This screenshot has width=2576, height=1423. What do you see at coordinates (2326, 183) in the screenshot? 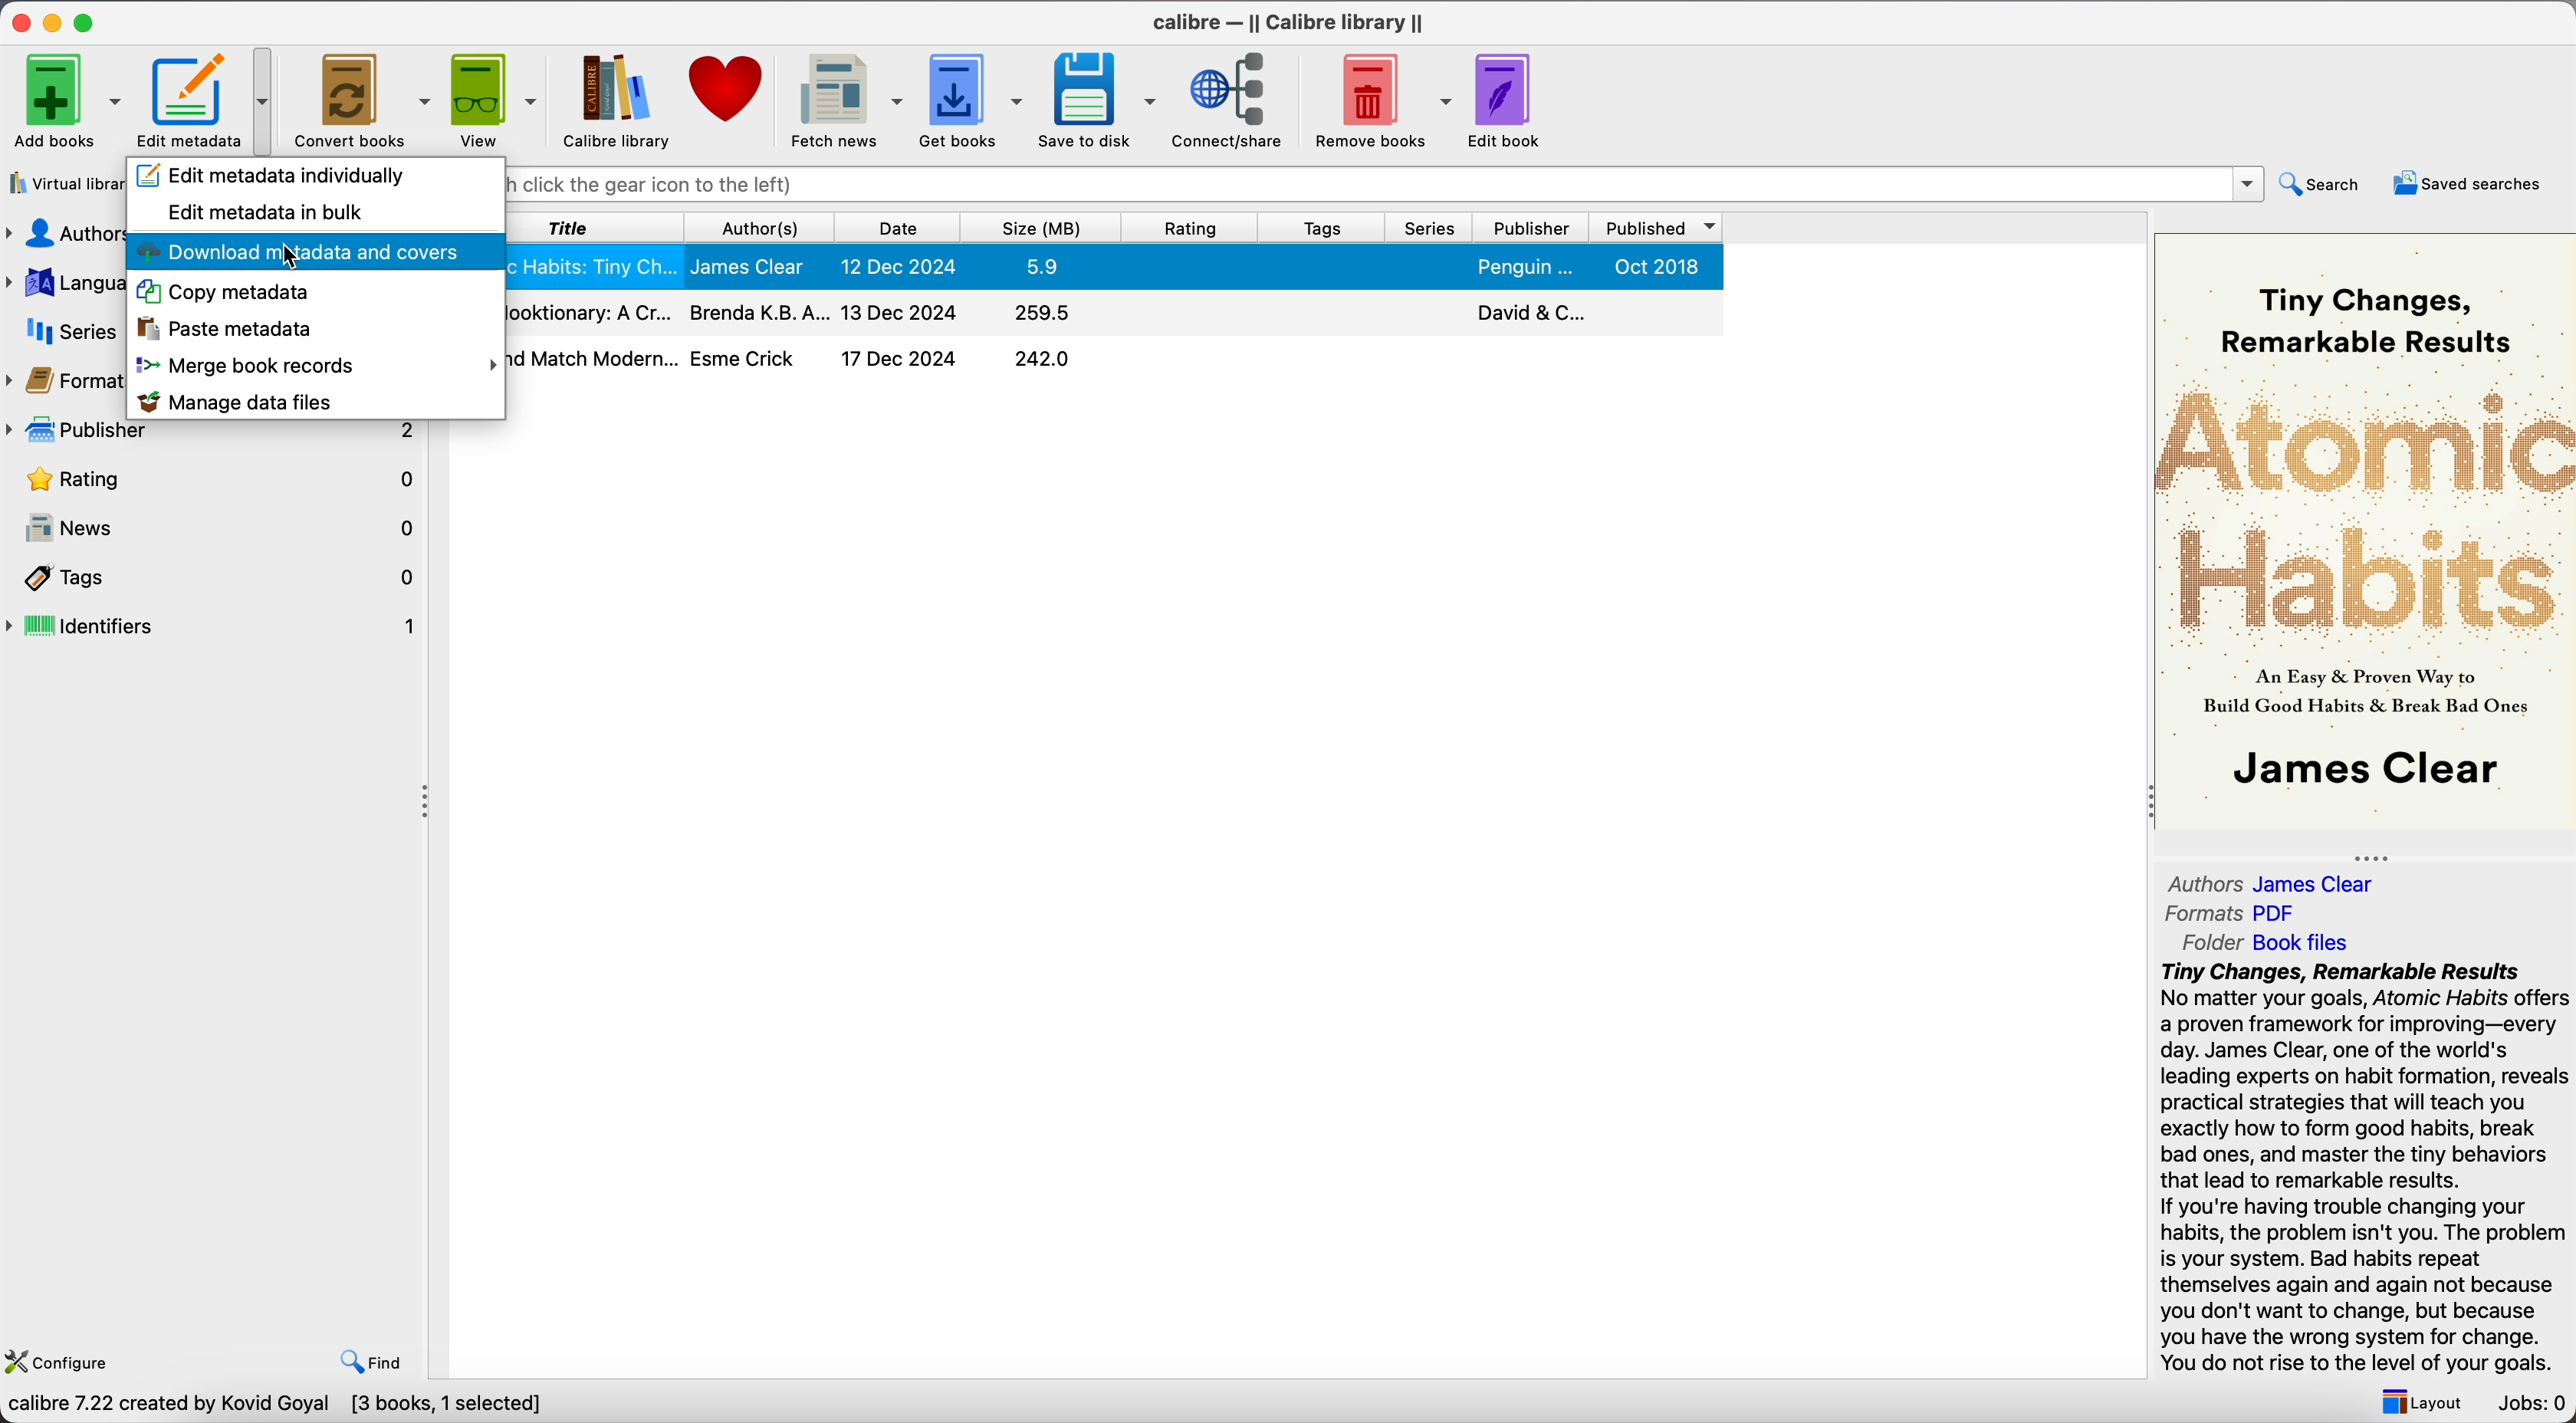
I see `search` at bounding box center [2326, 183].